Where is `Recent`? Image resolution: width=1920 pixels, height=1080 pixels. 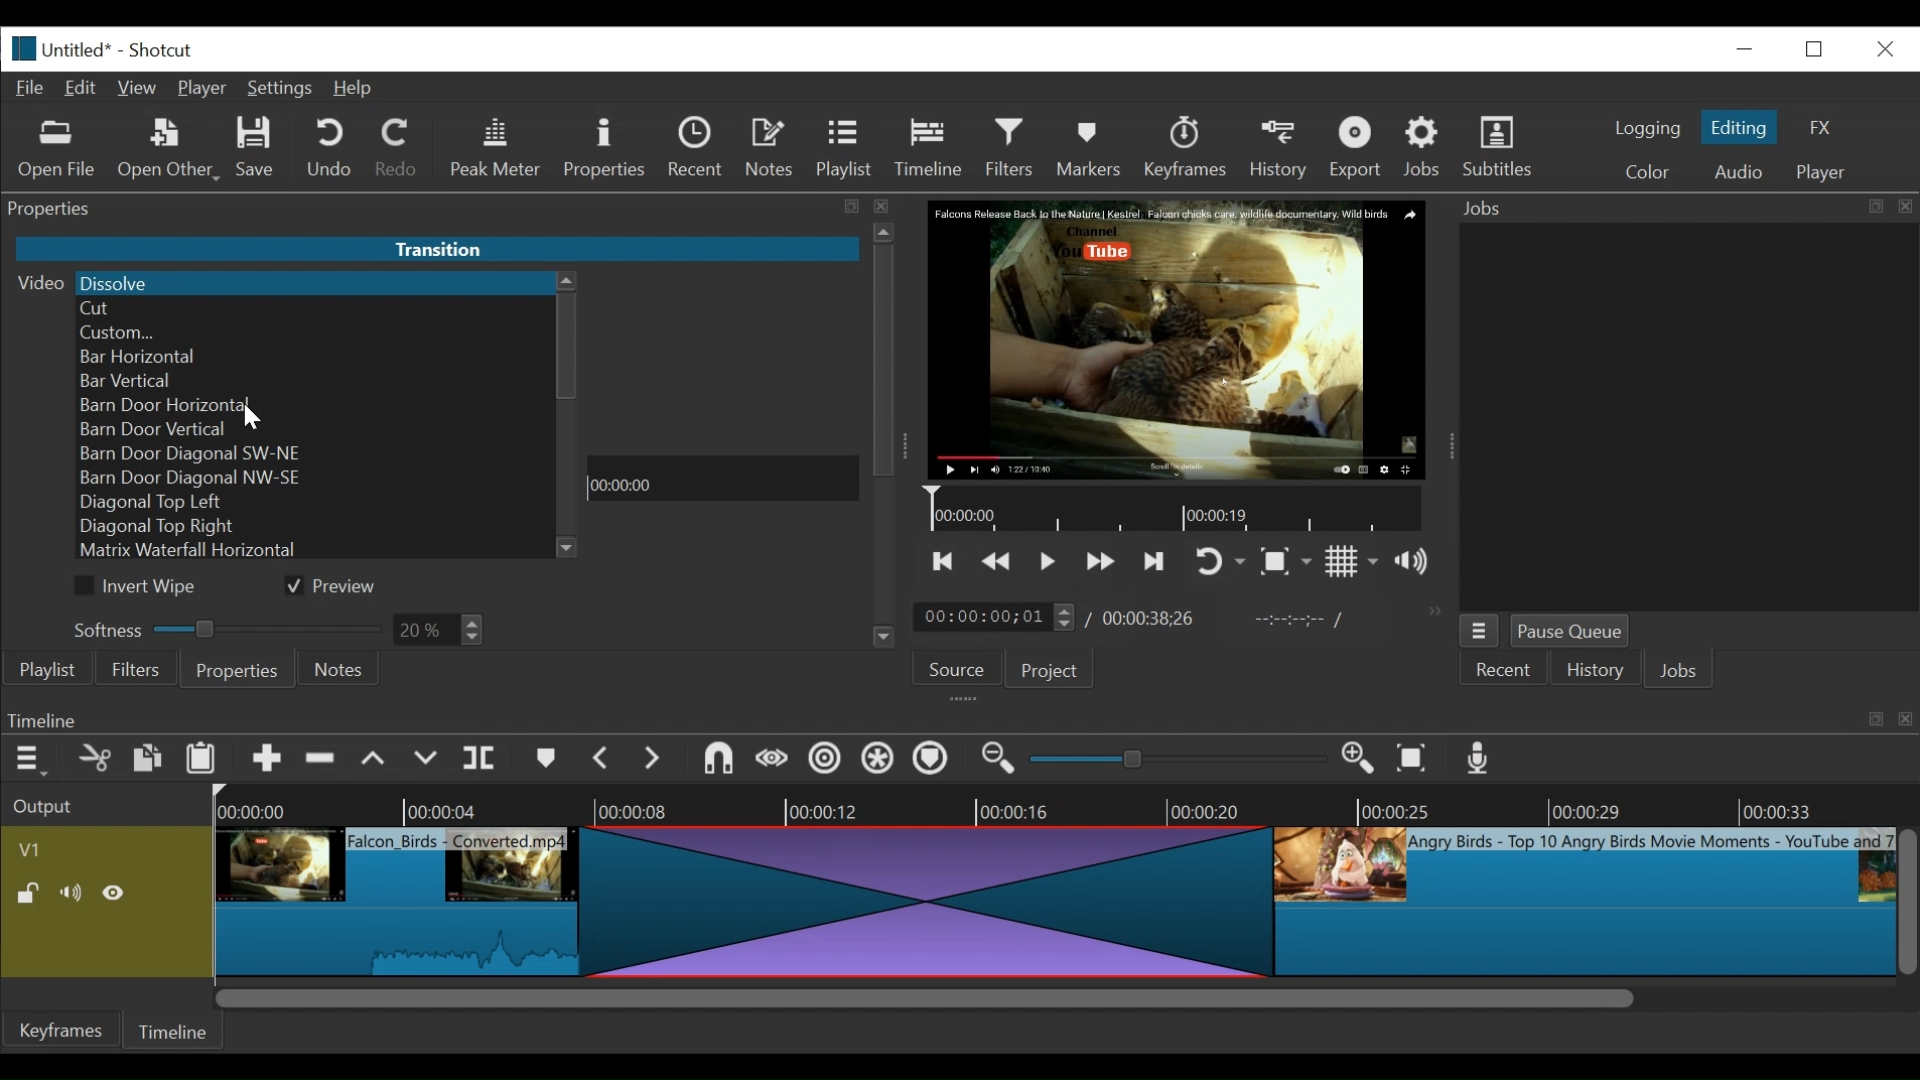 Recent is located at coordinates (1505, 671).